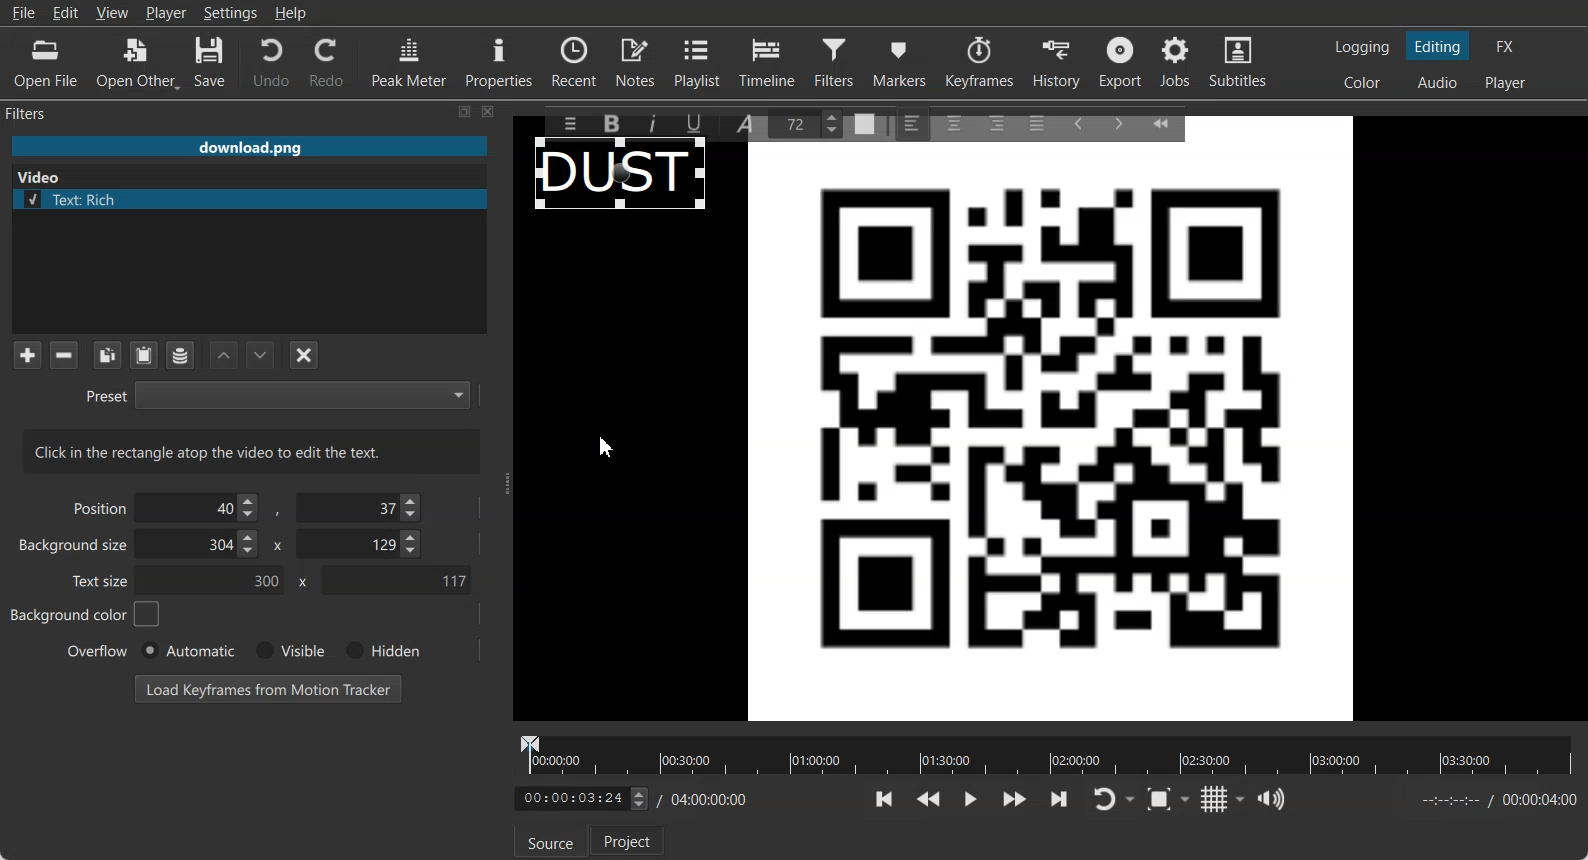  What do you see at coordinates (102, 580) in the screenshot?
I see `Text size` at bounding box center [102, 580].